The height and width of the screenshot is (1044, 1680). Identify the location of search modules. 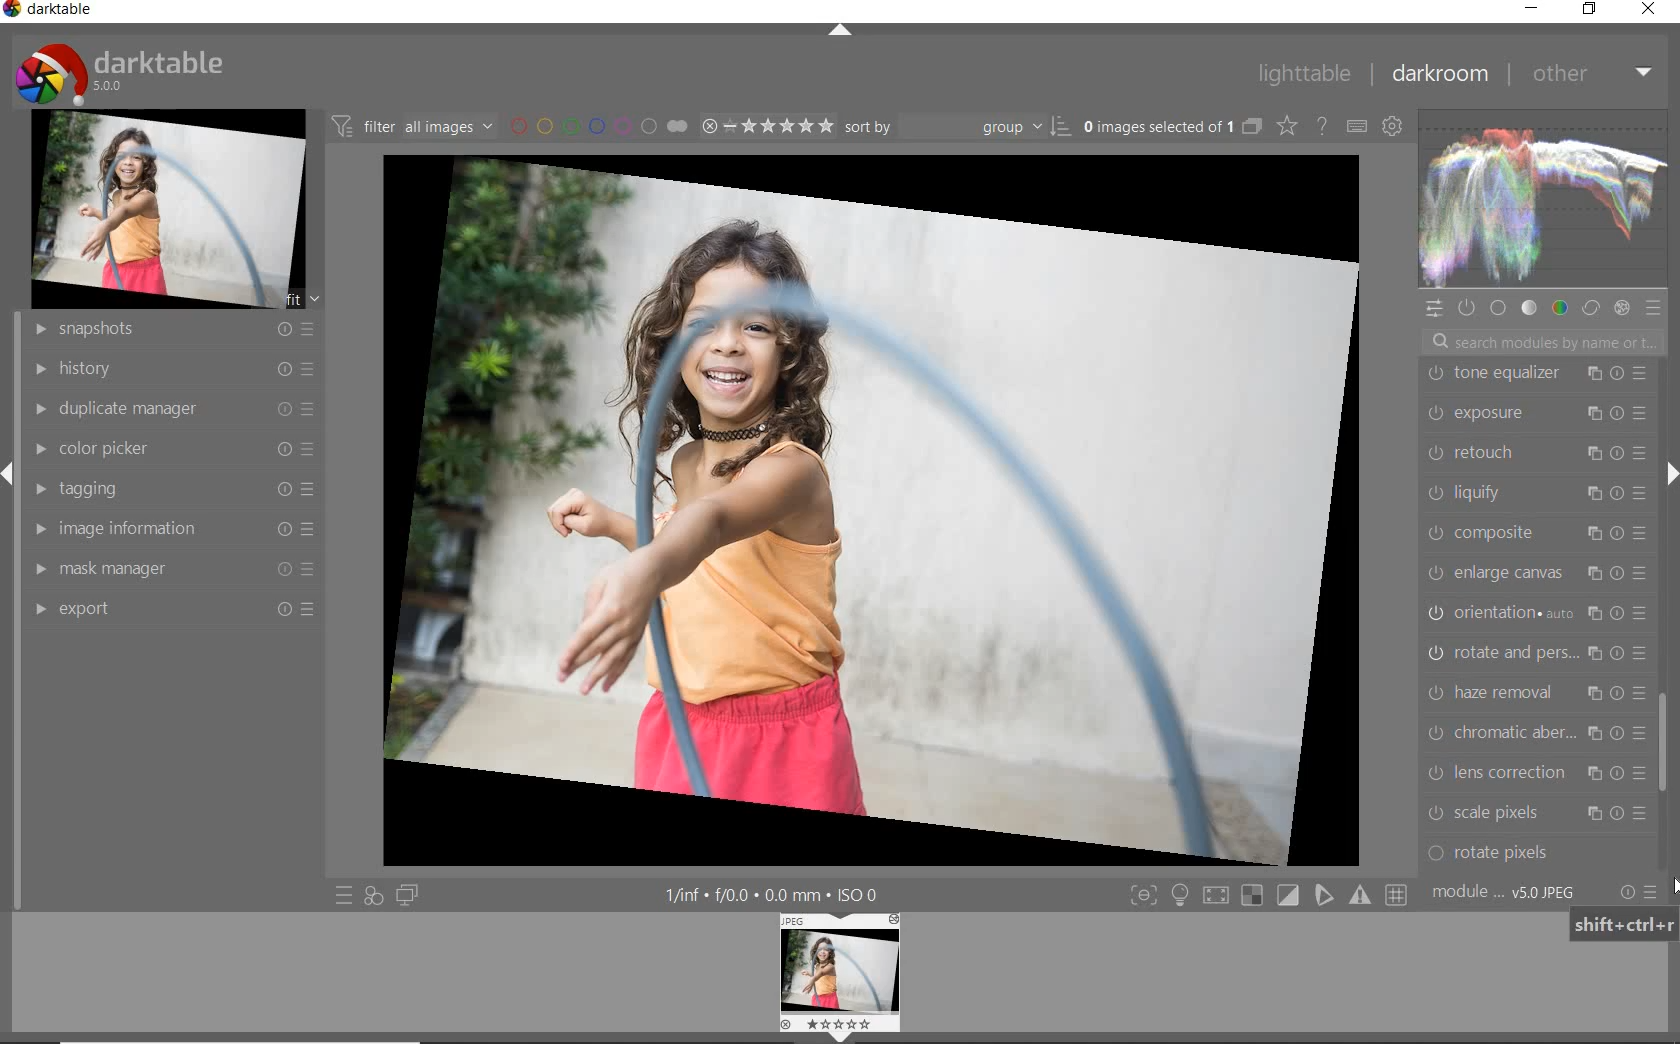
(1536, 344).